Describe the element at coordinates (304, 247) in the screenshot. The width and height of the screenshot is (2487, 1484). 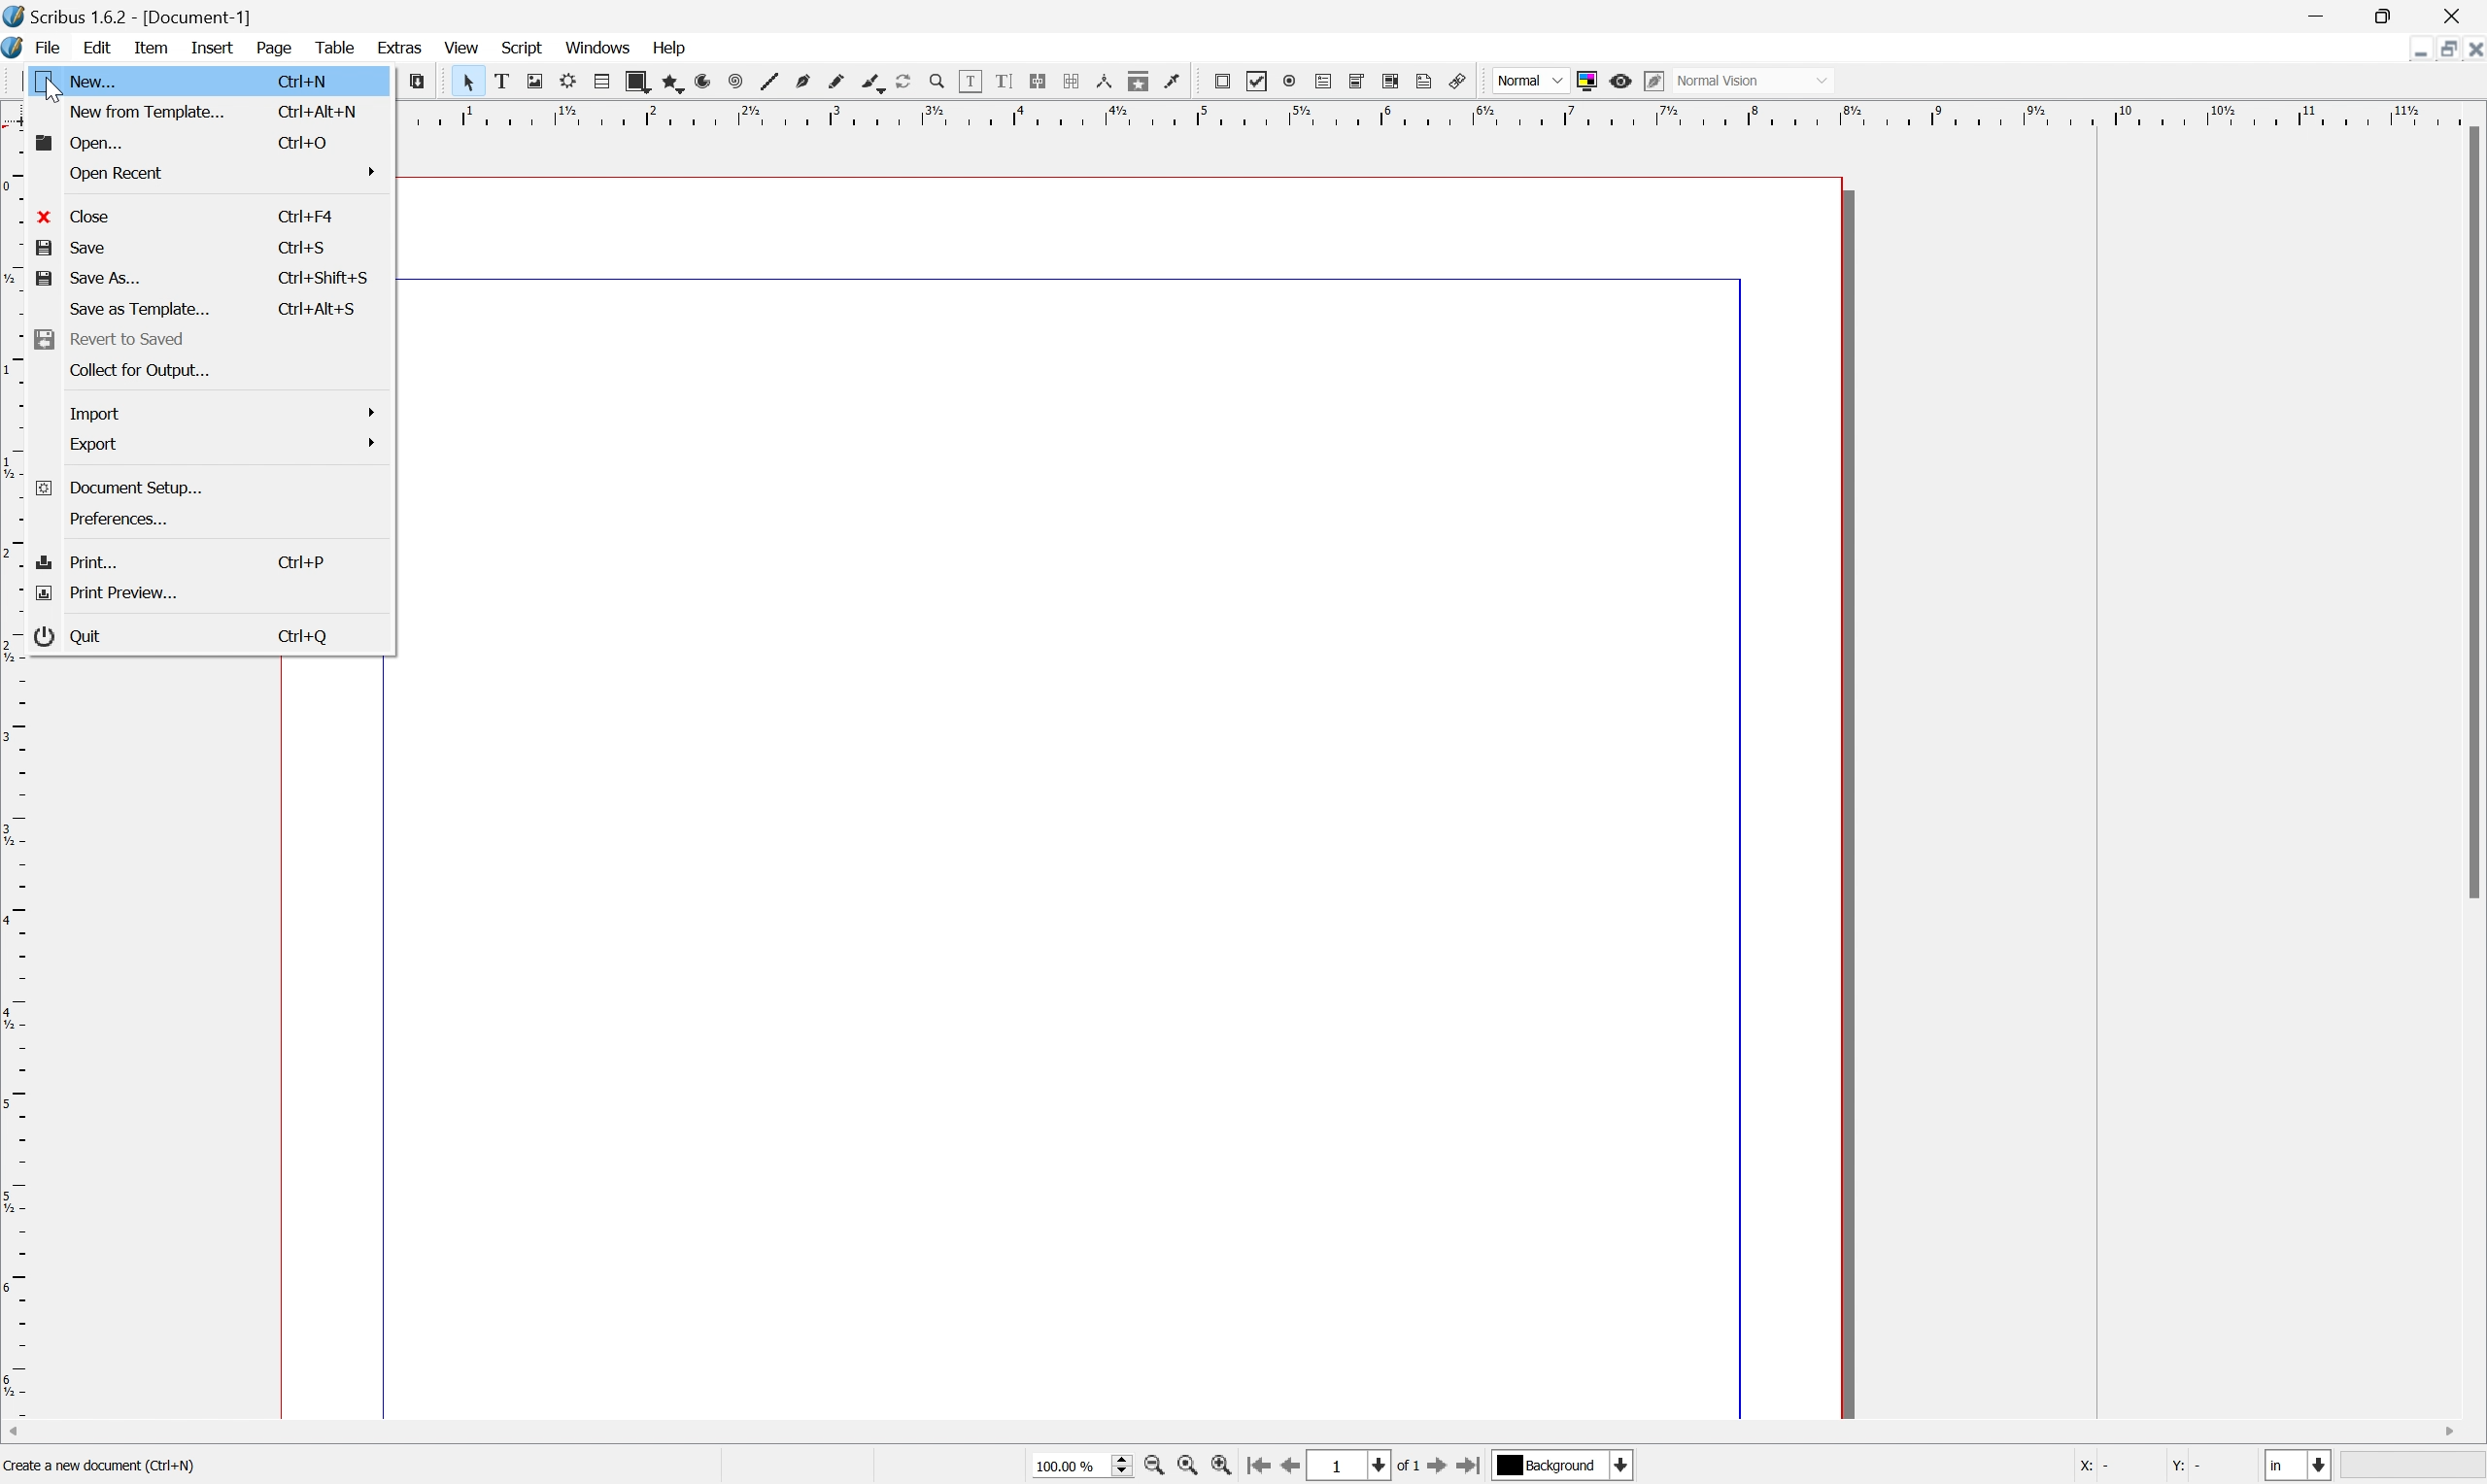
I see `ctrl+s` at that location.